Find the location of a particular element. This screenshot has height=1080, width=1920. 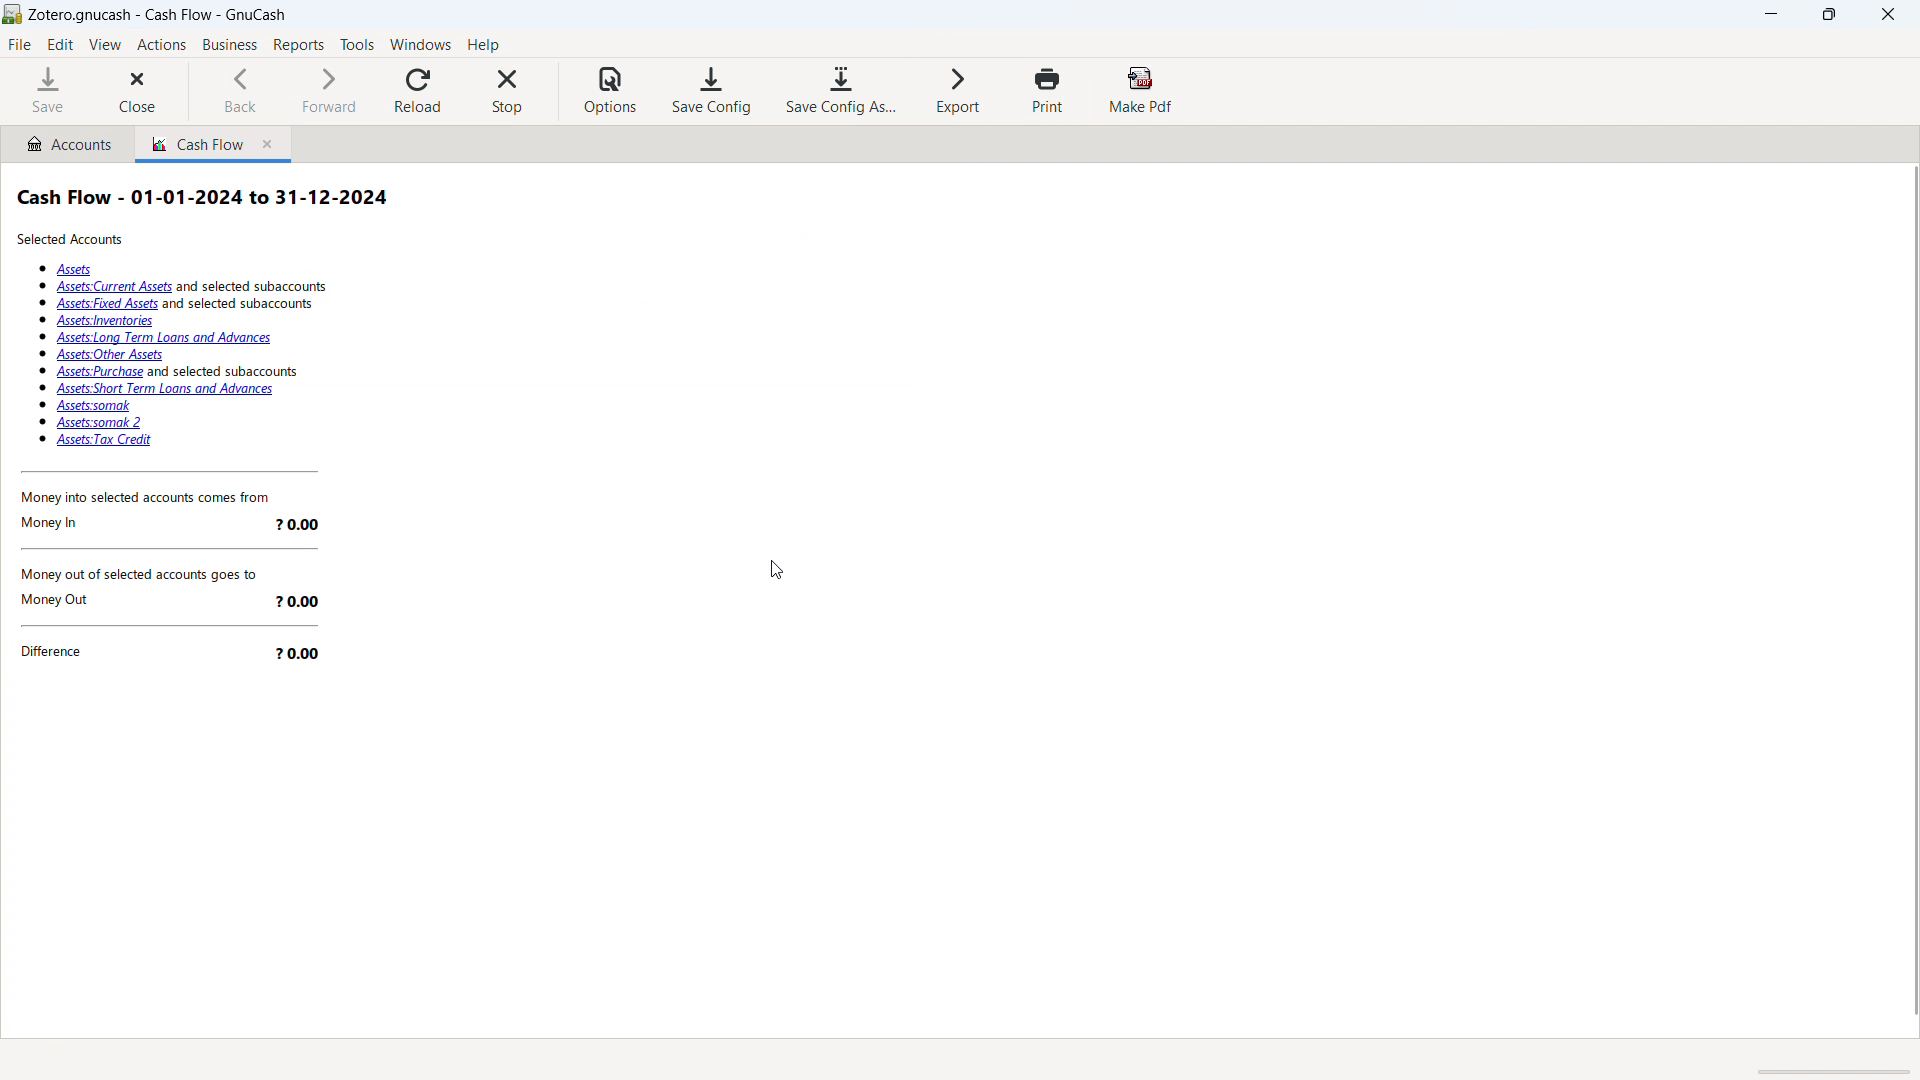

accounts is located at coordinates (65, 143).